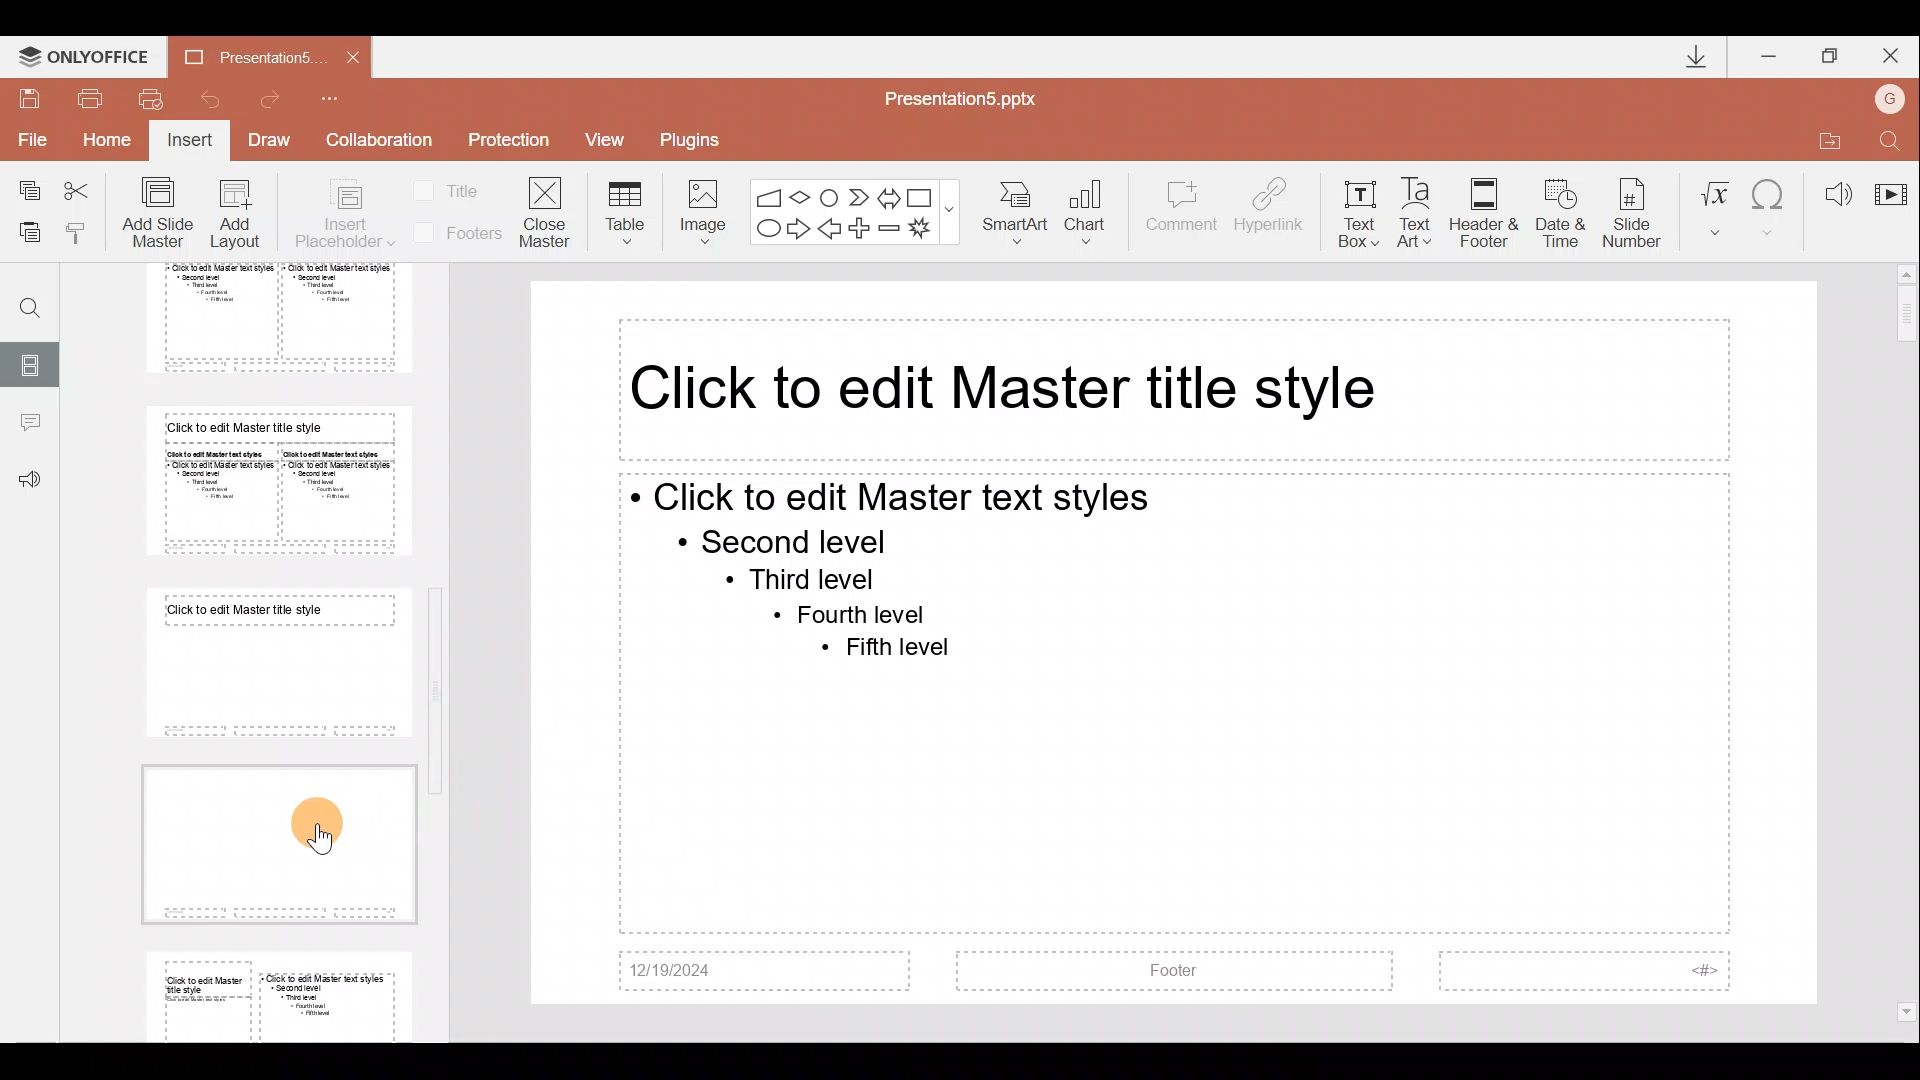  I want to click on Find, so click(23, 300).